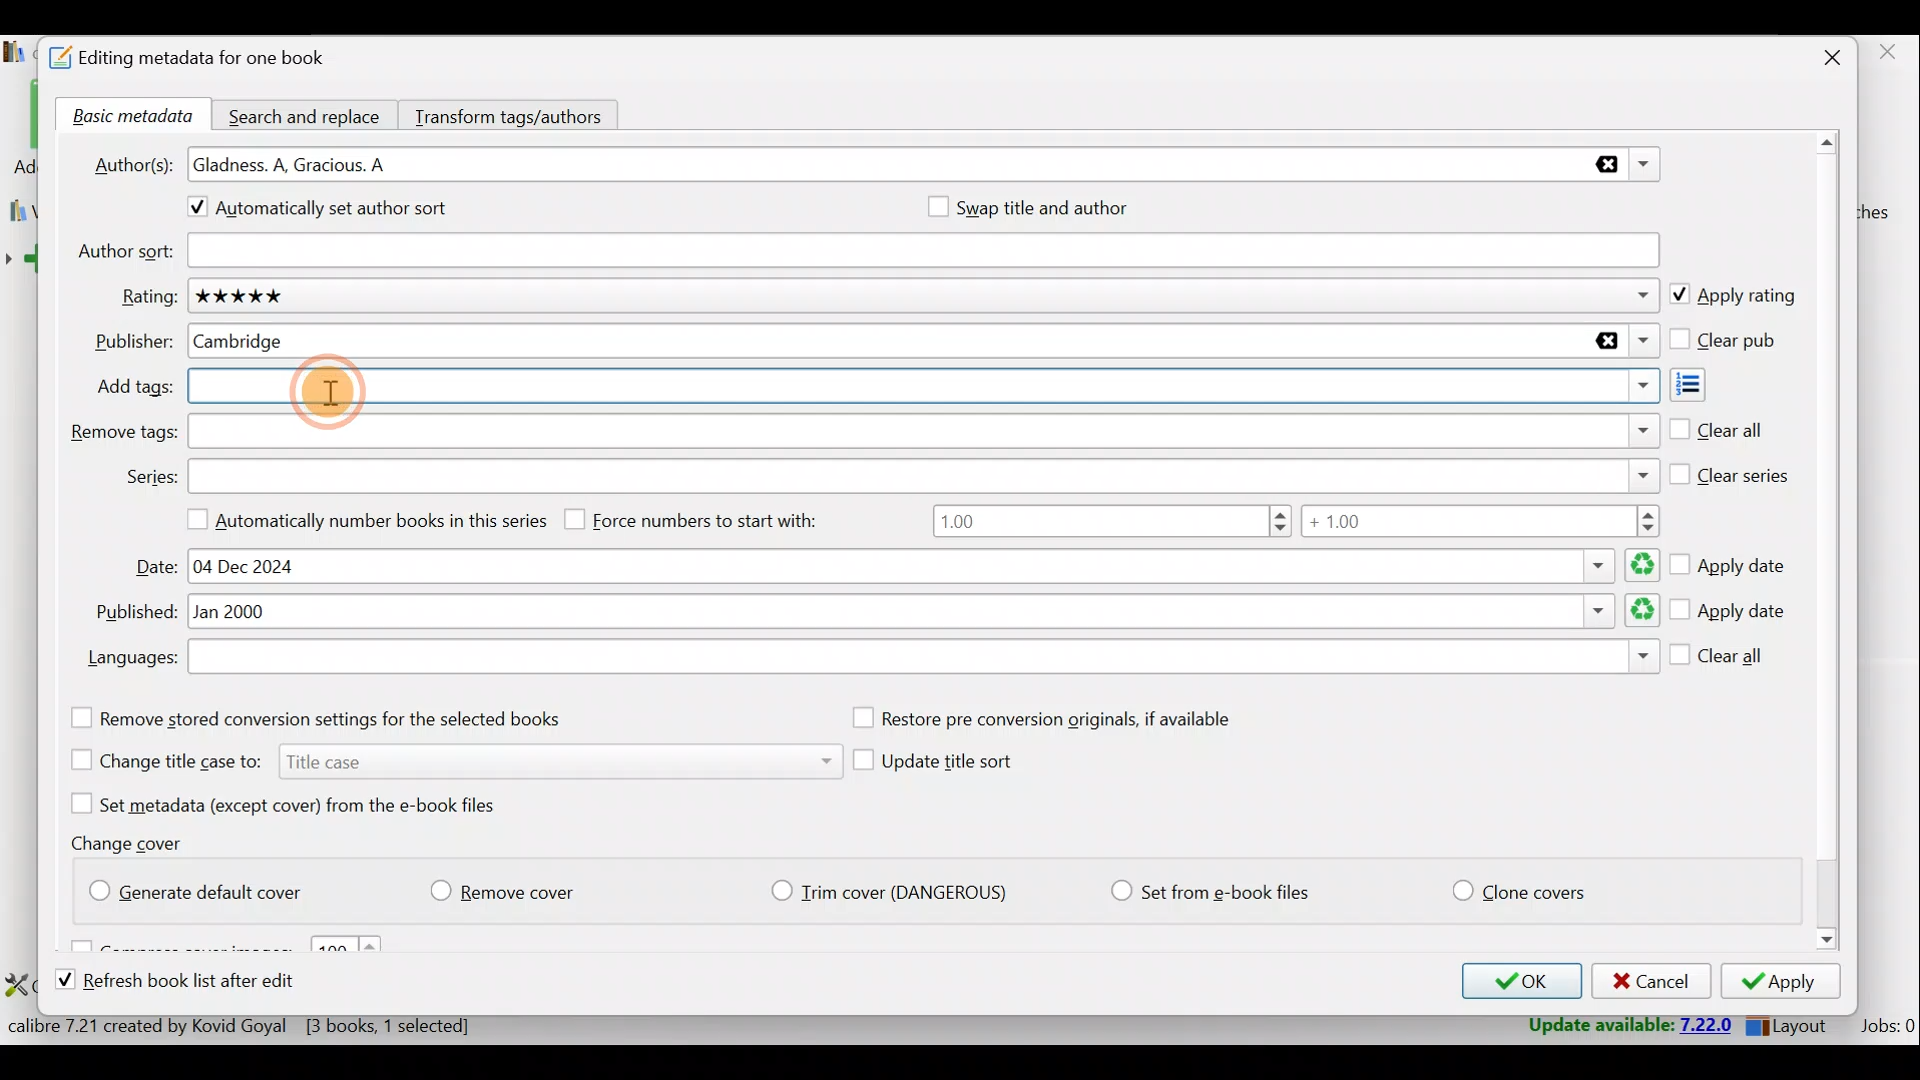 This screenshot has height=1080, width=1920. I want to click on Set metadata (except cover) from the e-book files, so click(308, 803).